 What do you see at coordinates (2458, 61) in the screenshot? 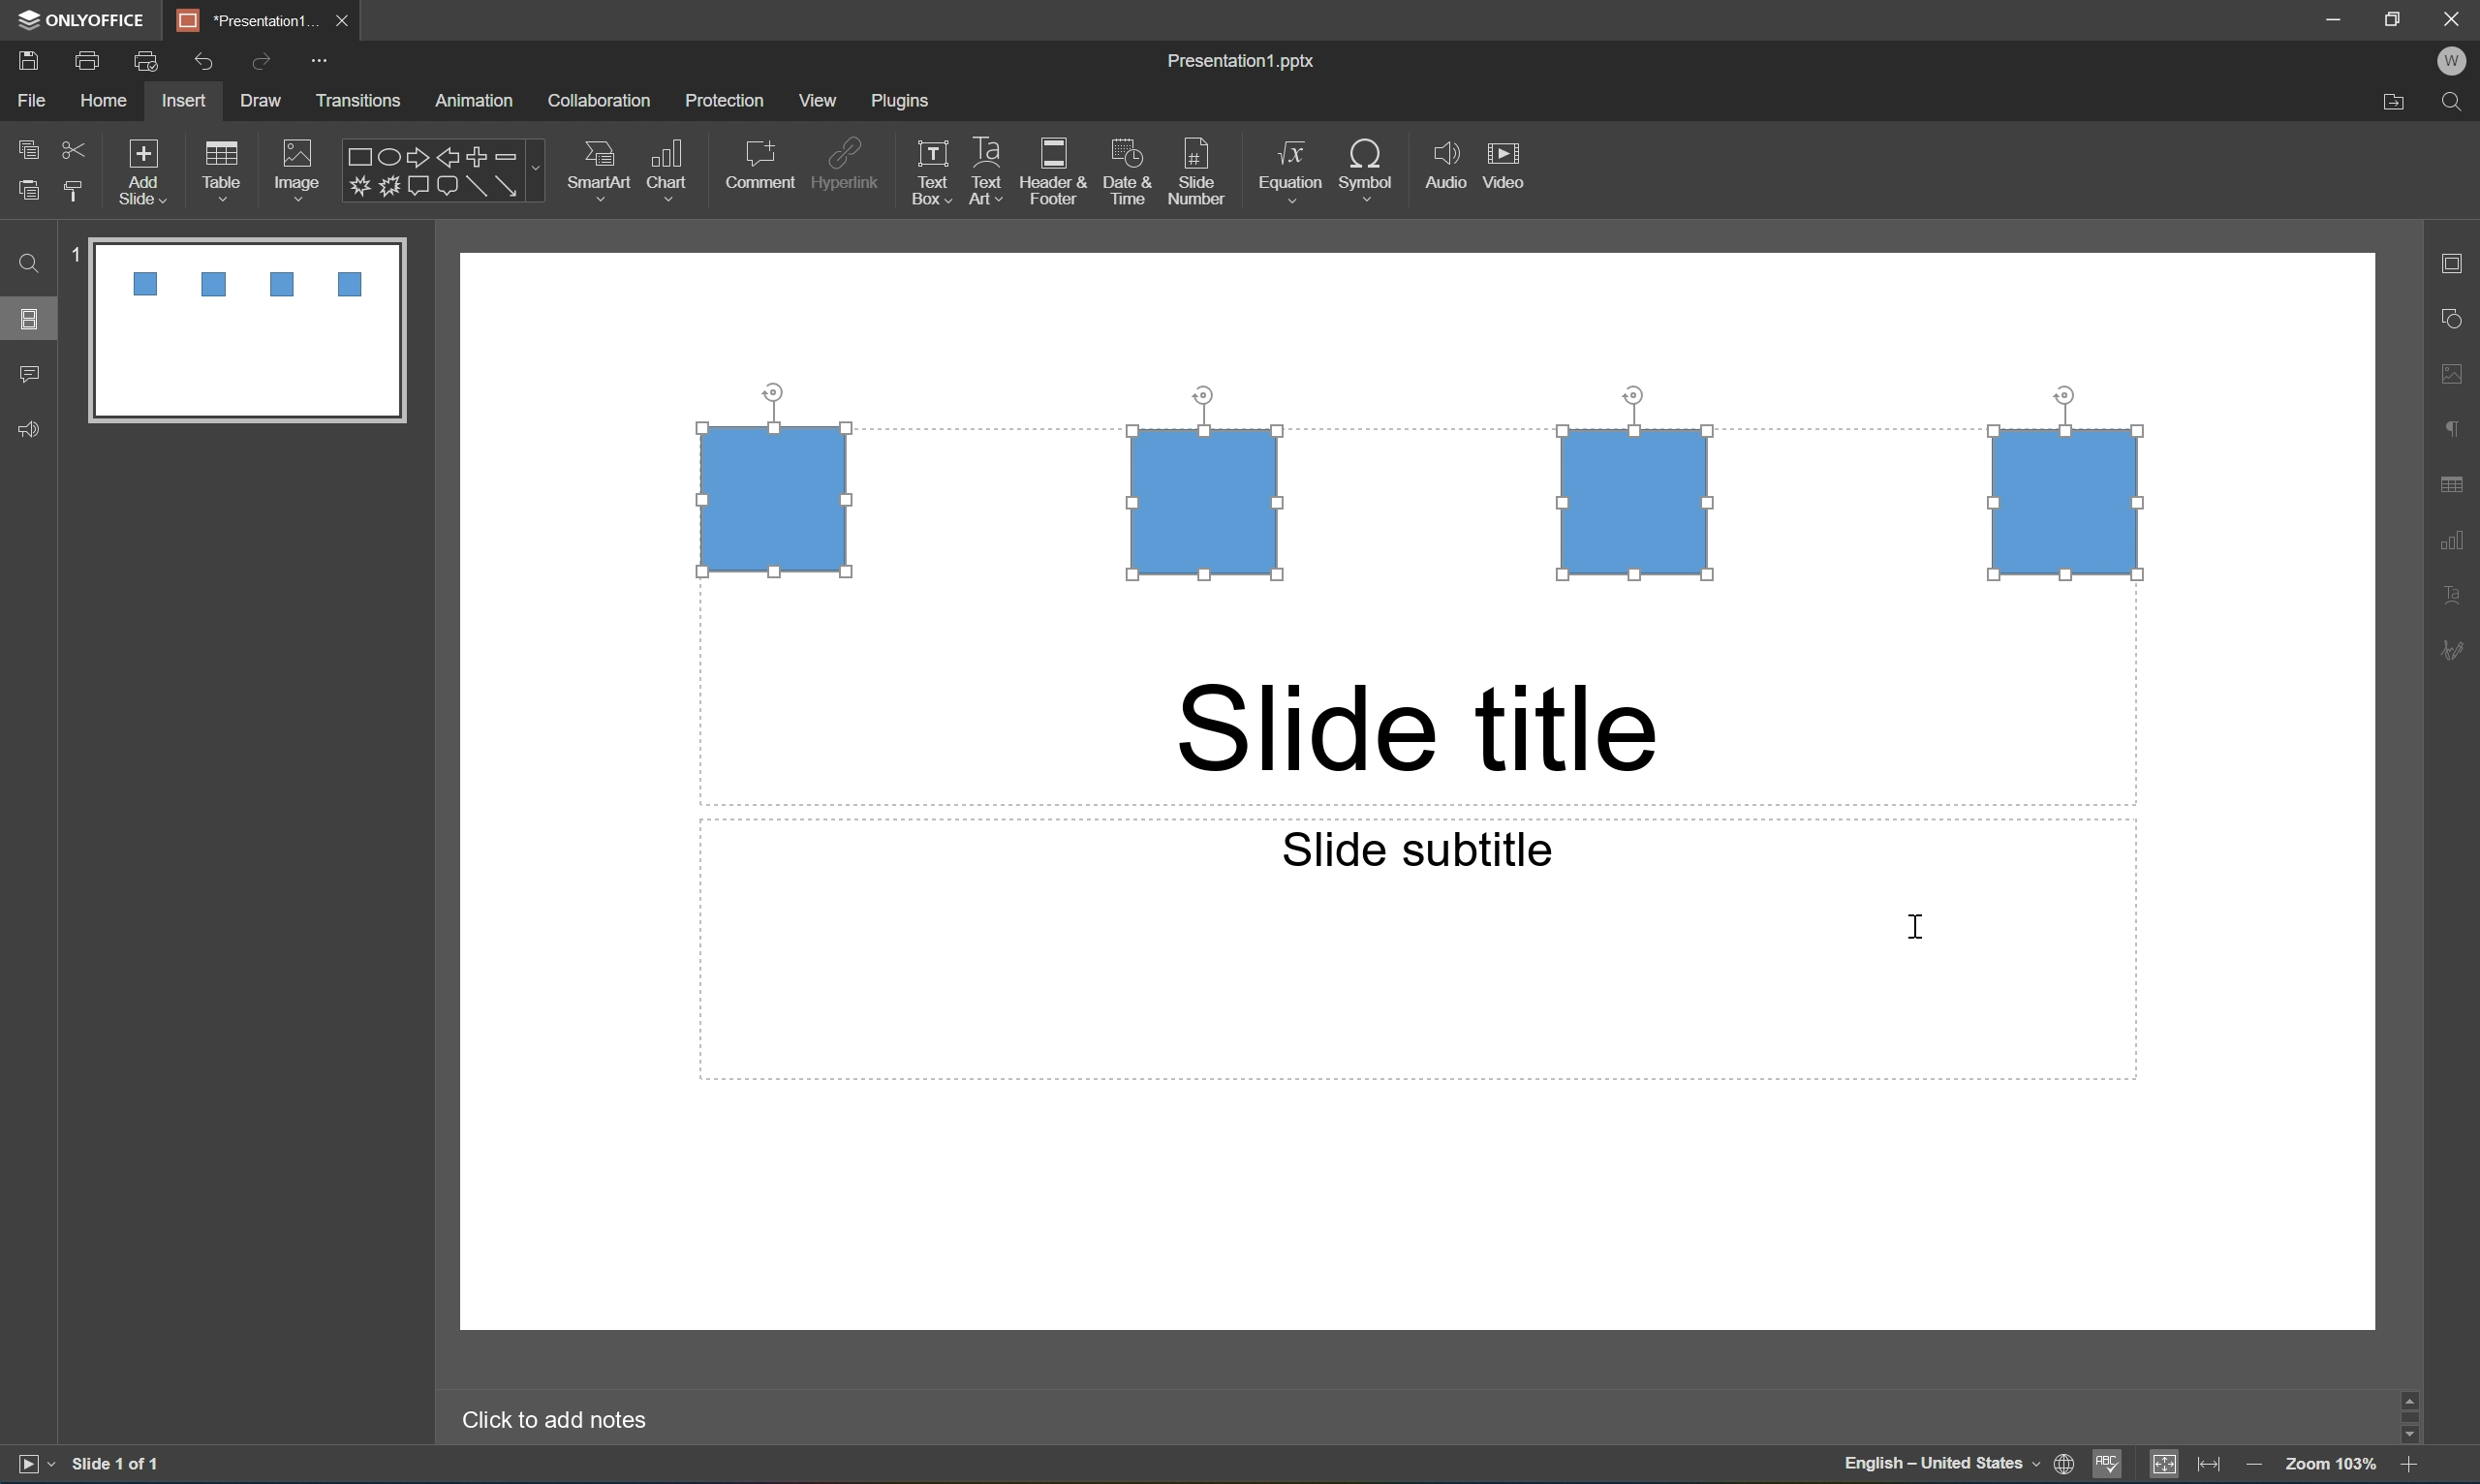
I see `W` at bounding box center [2458, 61].